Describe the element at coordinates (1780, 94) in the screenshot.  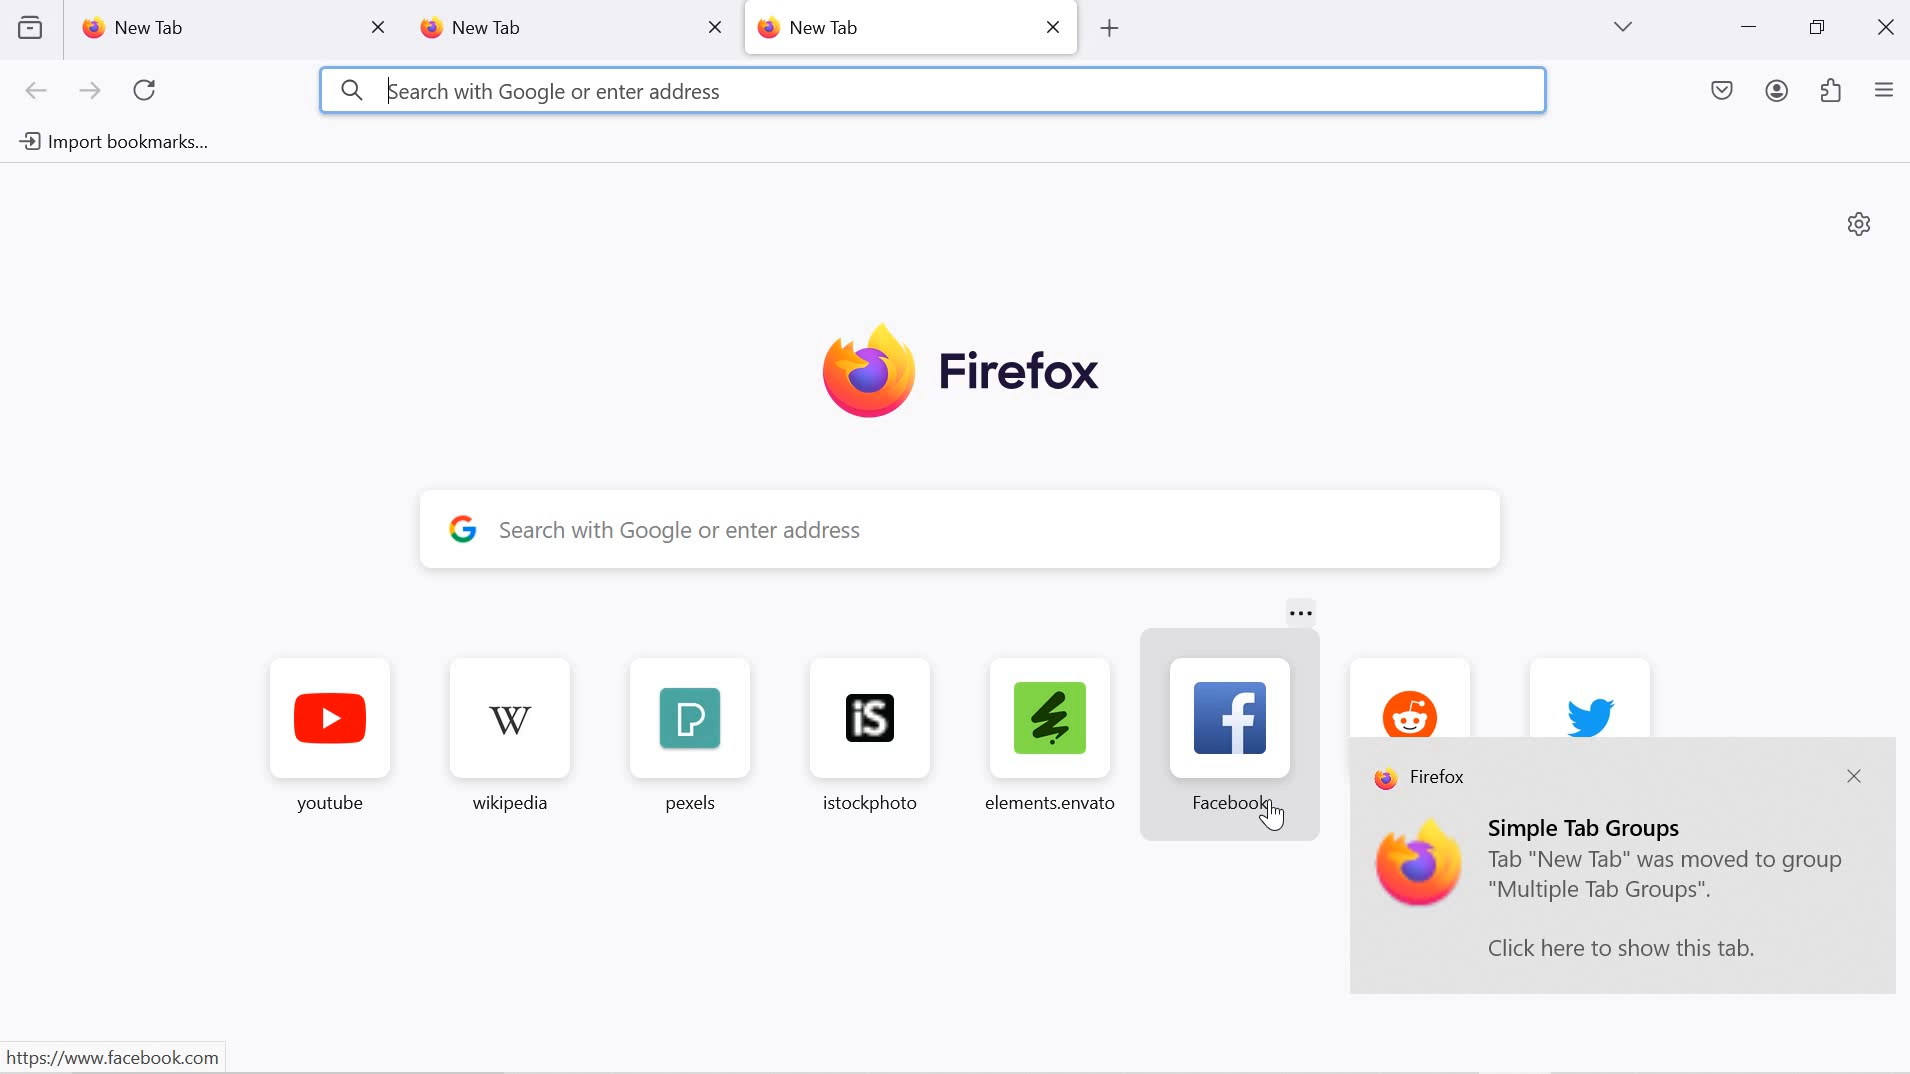
I see `account` at that location.